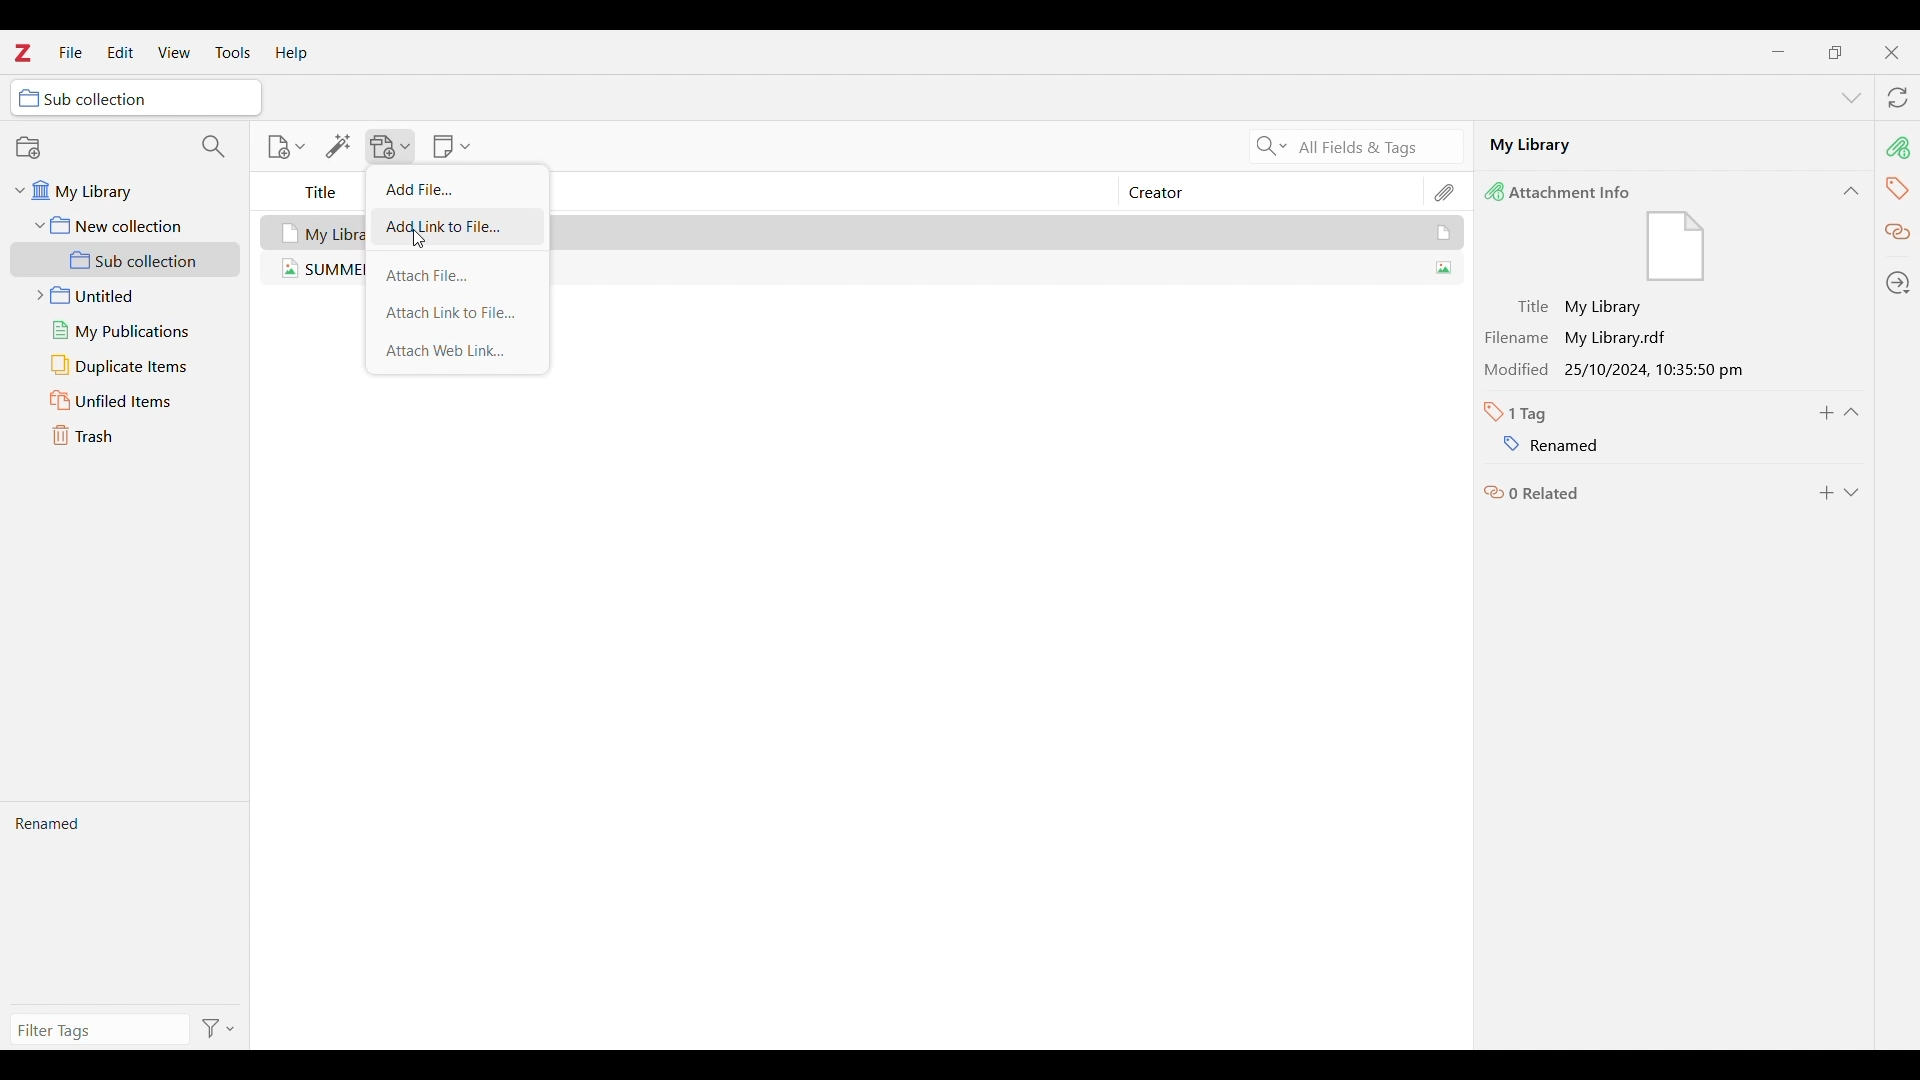 This screenshot has width=1920, height=1080. I want to click on Add file, so click(455, 188).